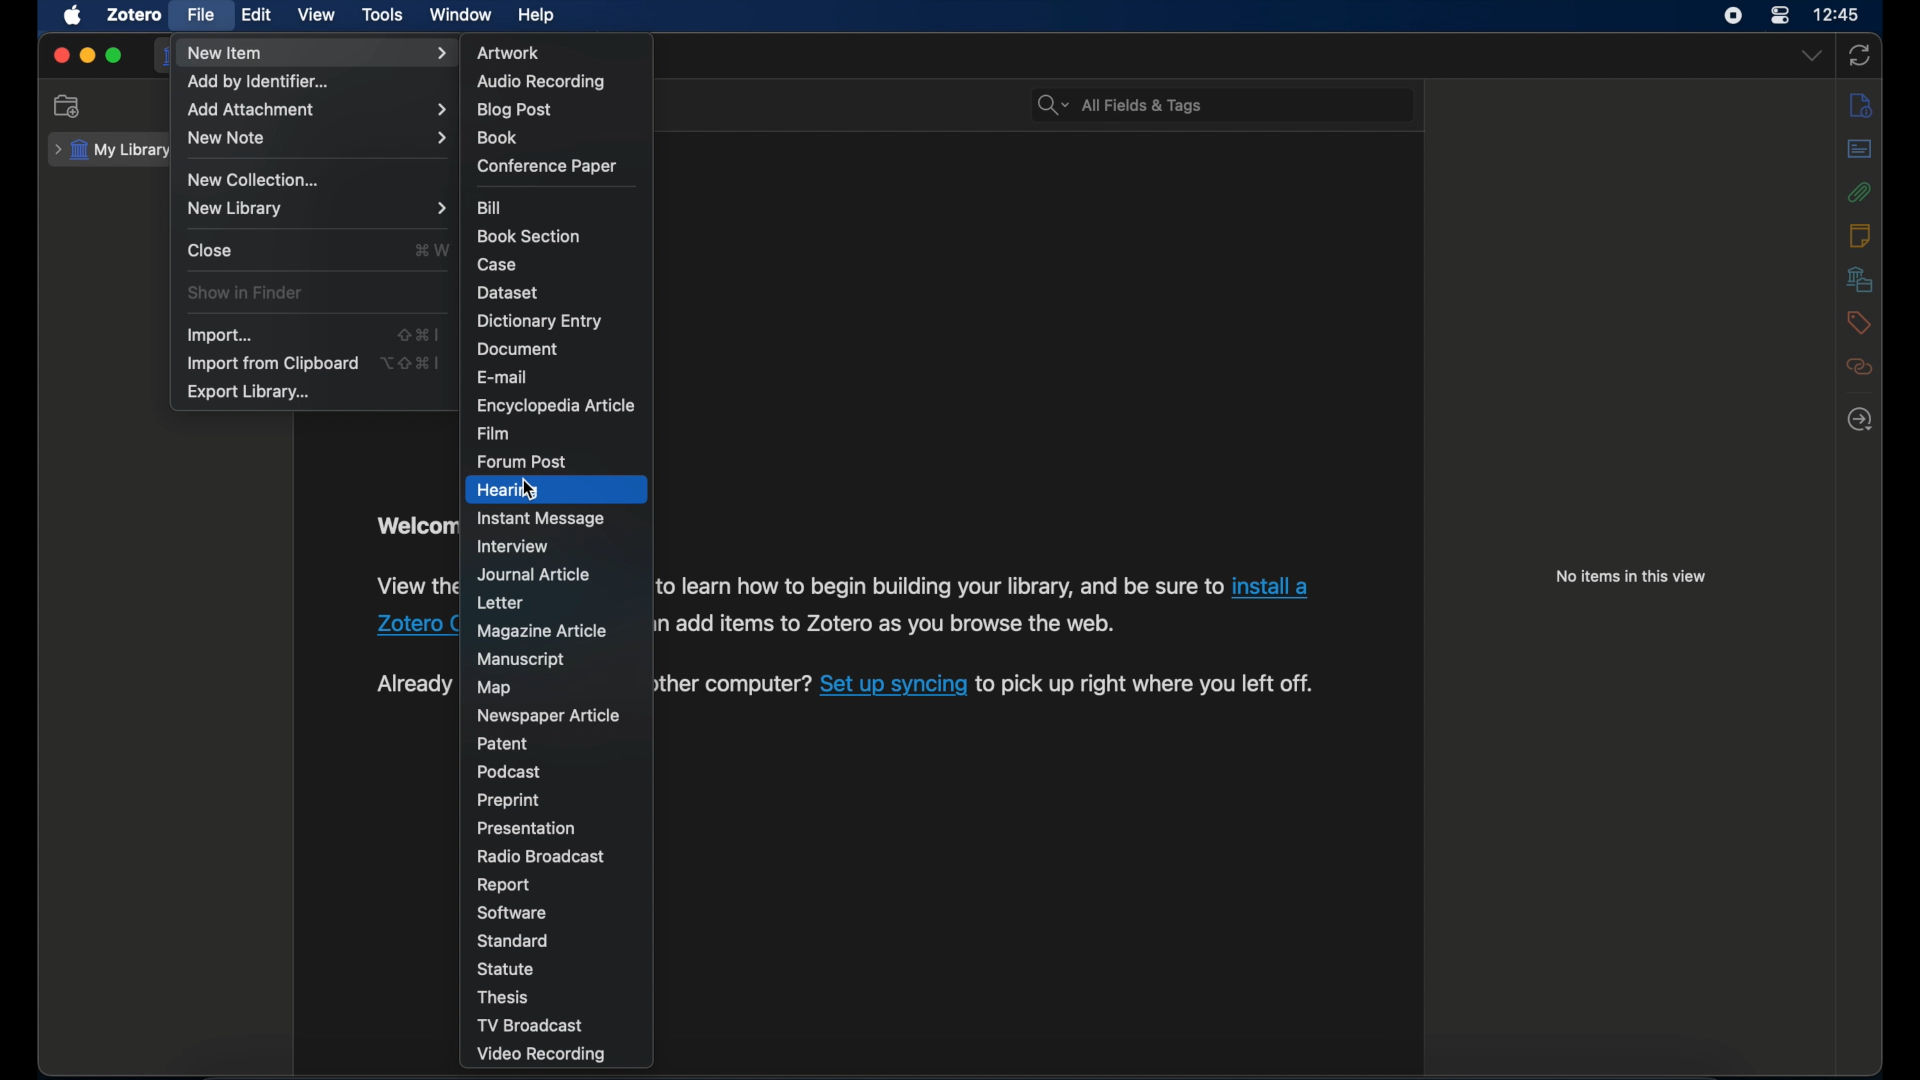 The width and height of the screenshot is (1920, 1080). What do you see at coordinates (524, 829) in the screenshot?
I see `presentation` at bounding box center [524, 829].